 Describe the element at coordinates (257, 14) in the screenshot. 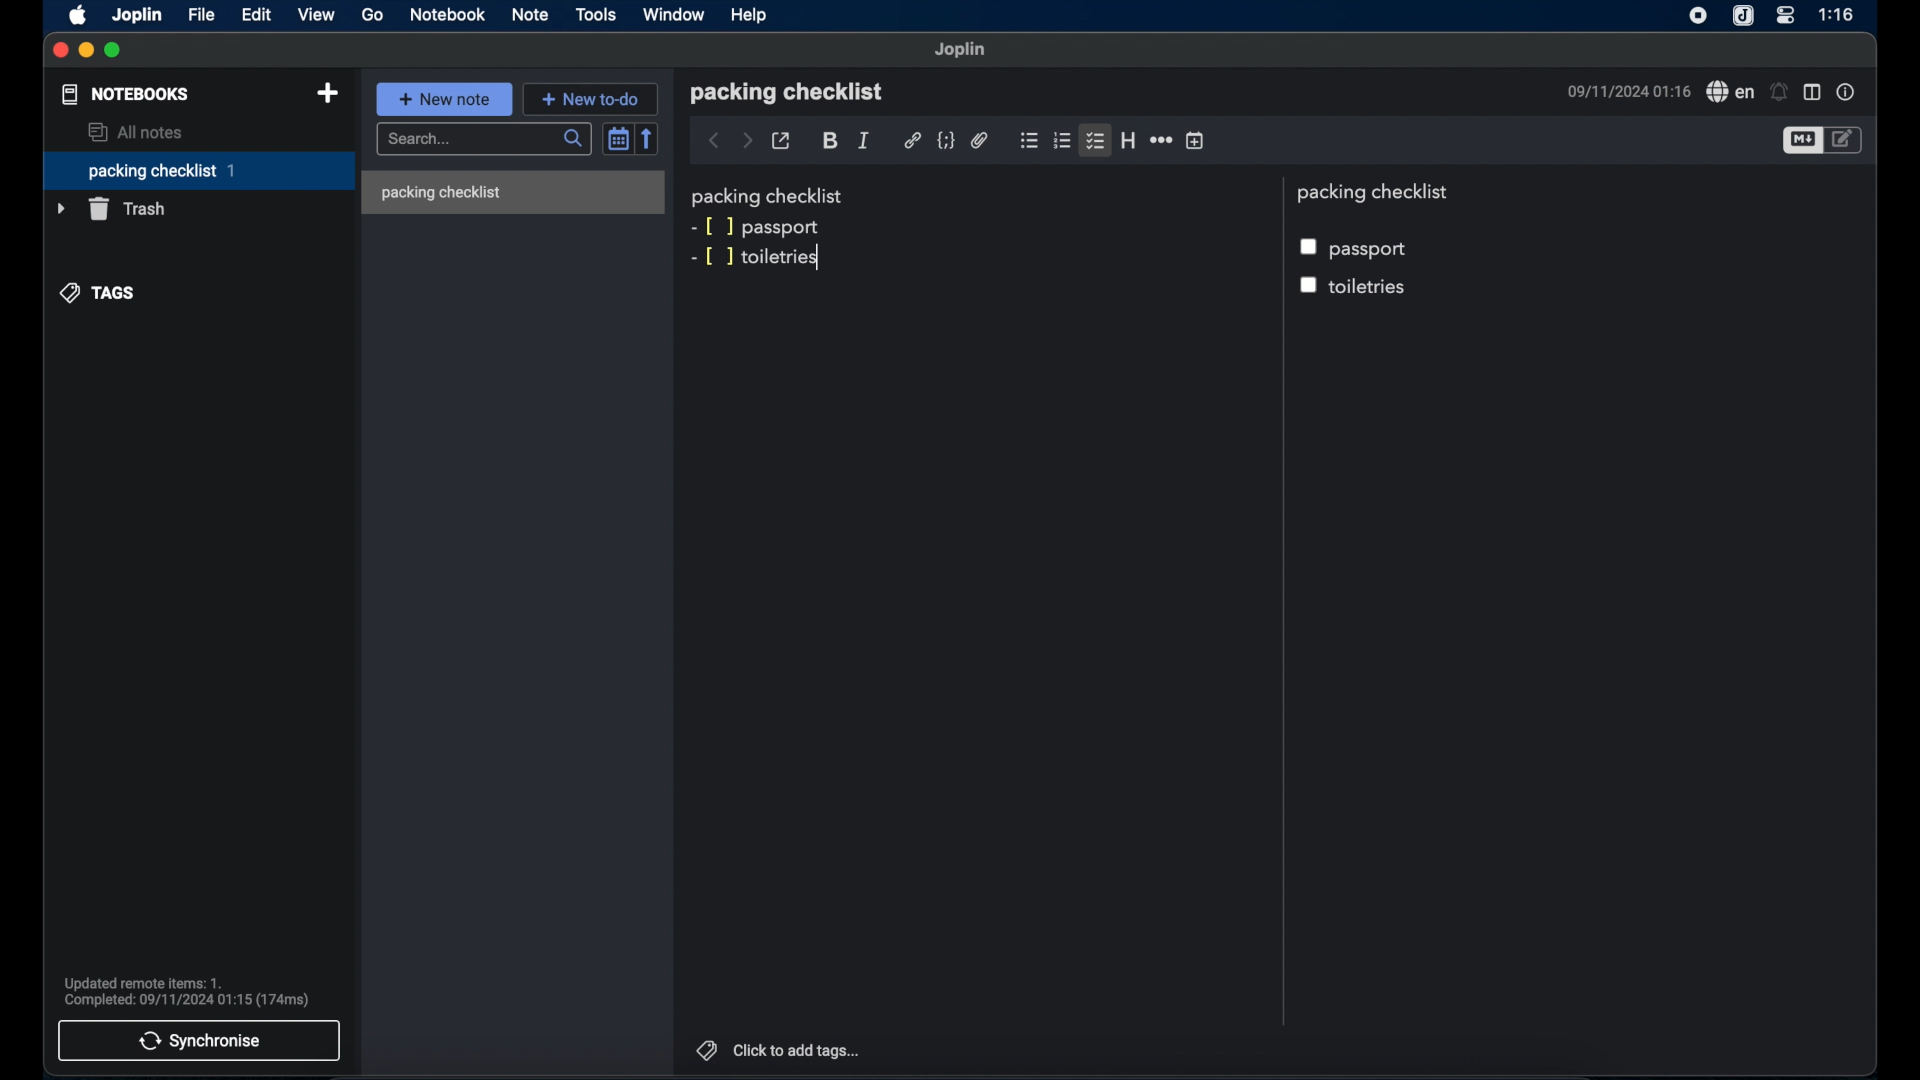

I see `edit` at that location.